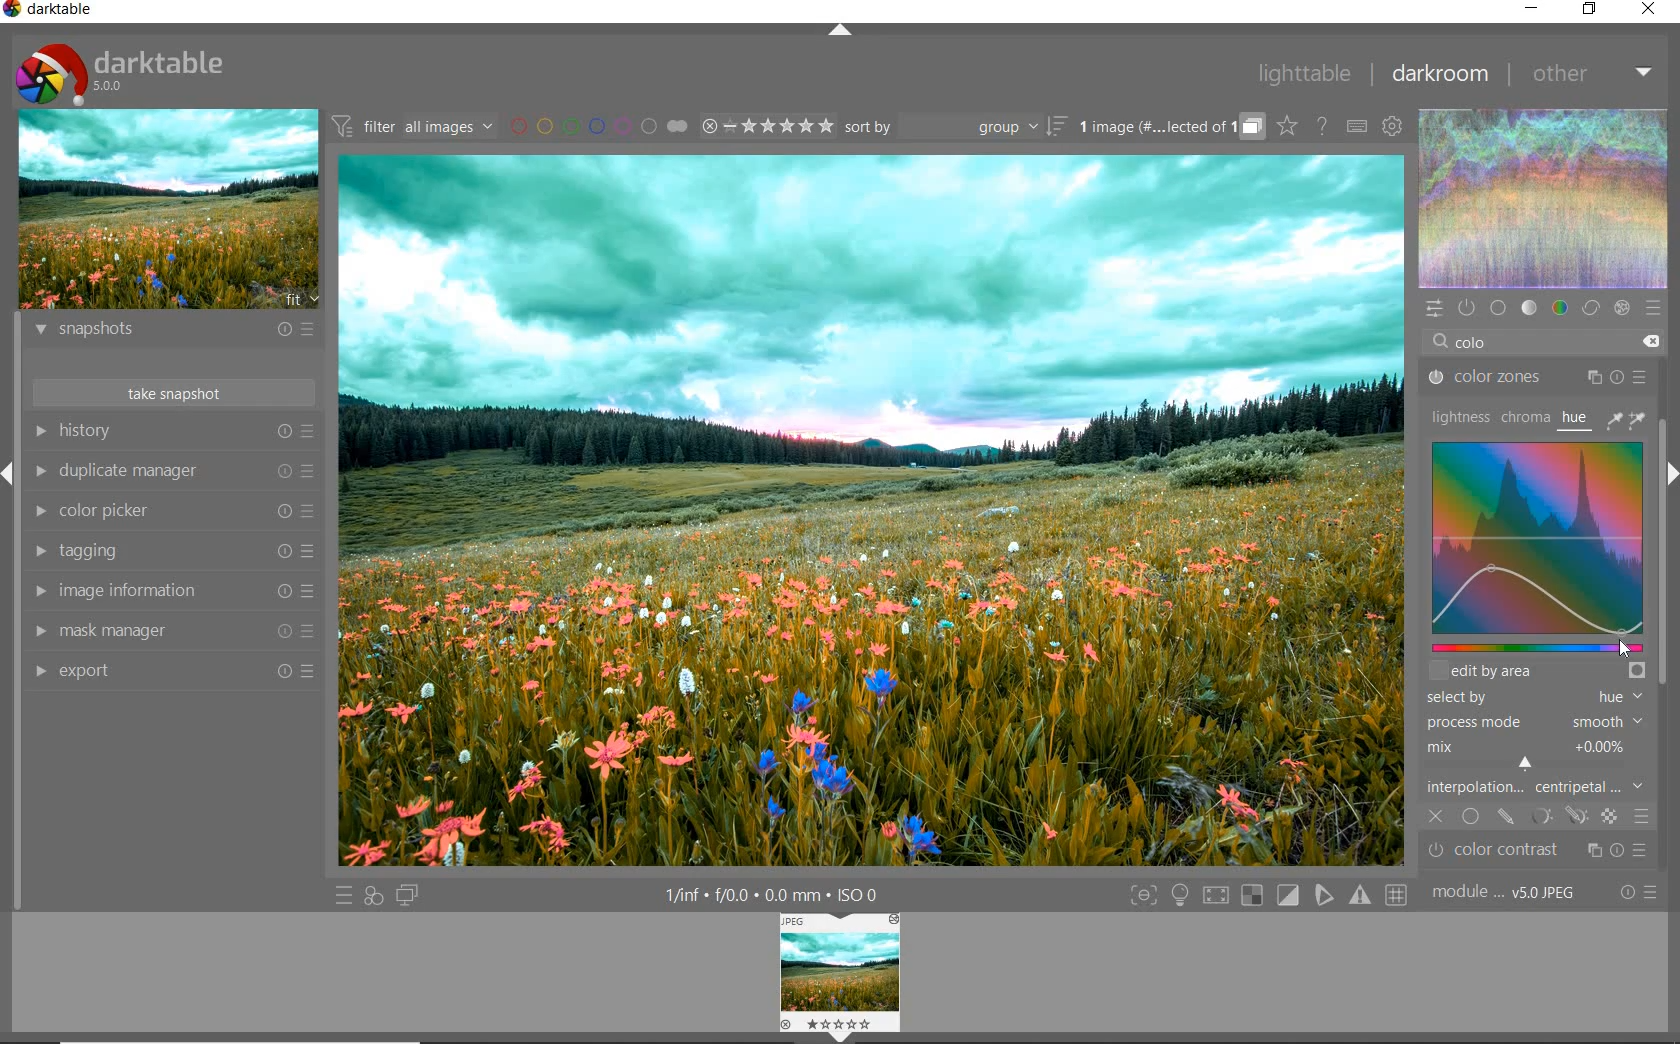 The image size is (1680, 1044). Describe the element at coordinates (1558, 817) in the screenshot. I see `mask options` at that location.